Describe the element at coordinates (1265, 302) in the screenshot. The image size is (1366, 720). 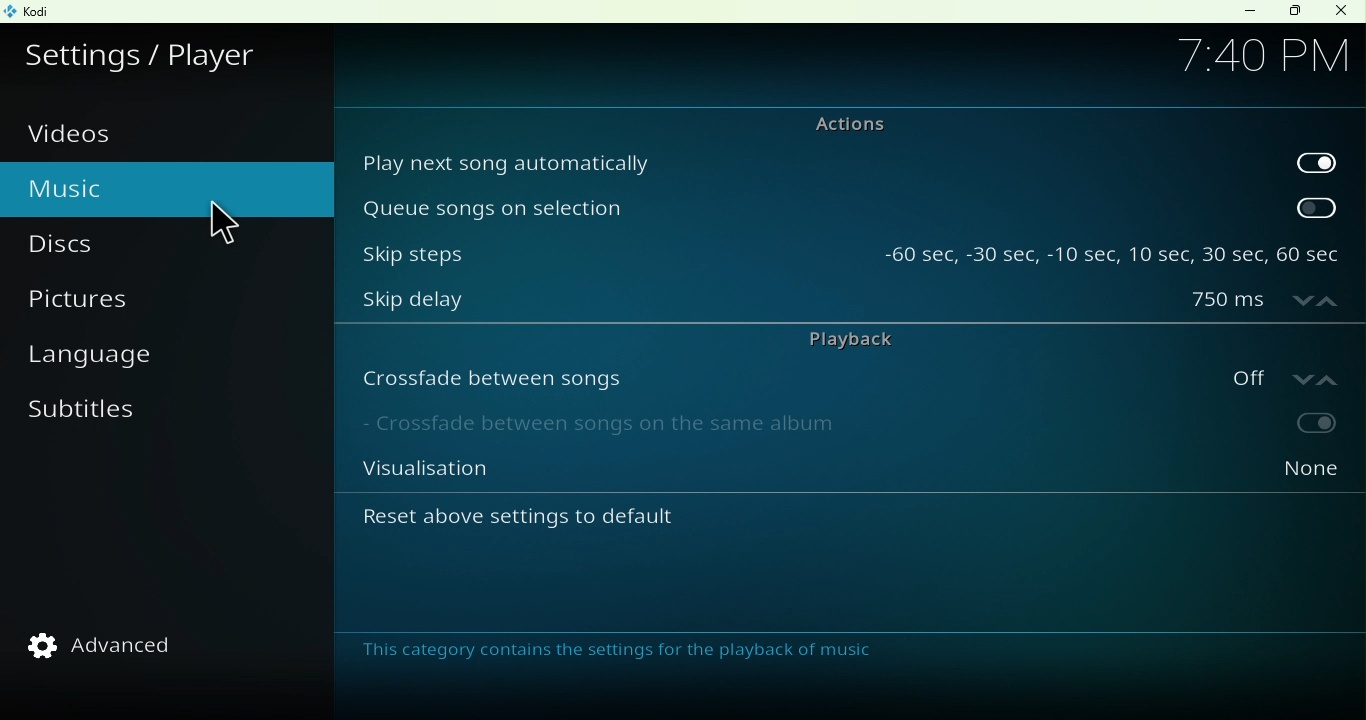
I see `750ms` at that location.